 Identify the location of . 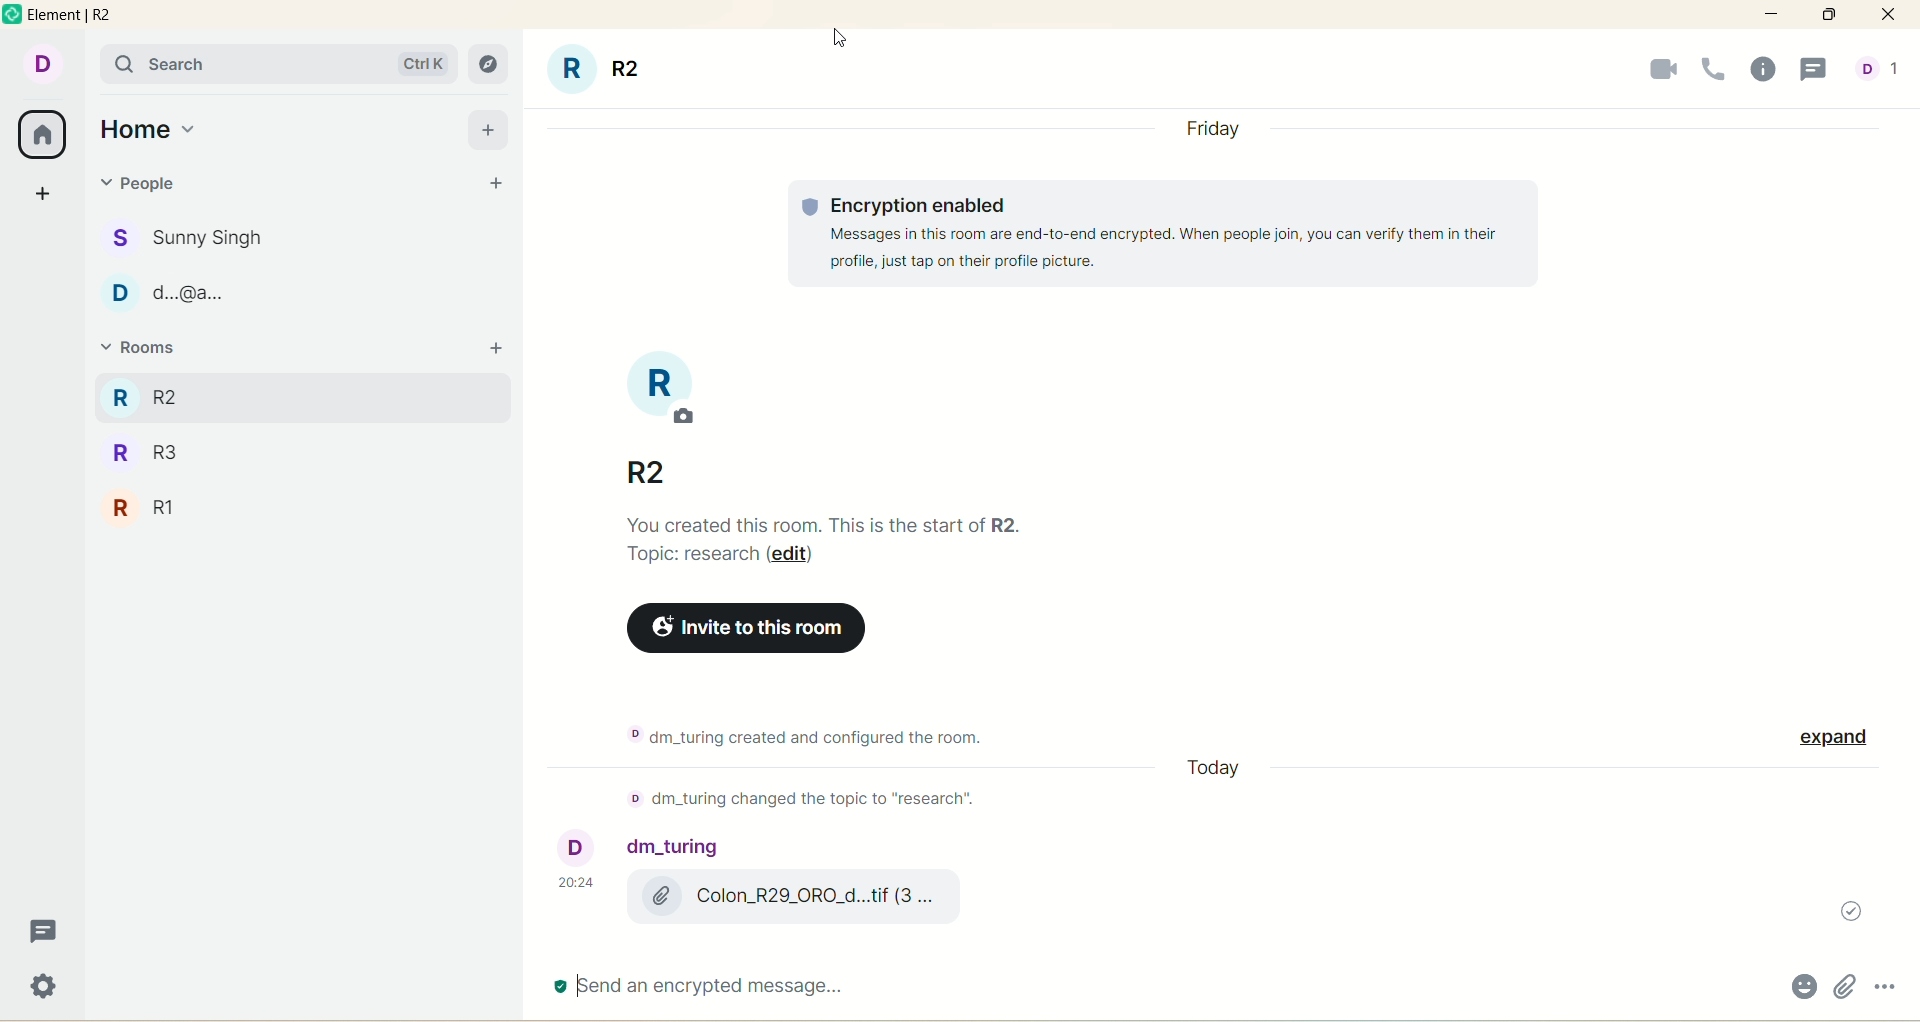
(1840, 744).